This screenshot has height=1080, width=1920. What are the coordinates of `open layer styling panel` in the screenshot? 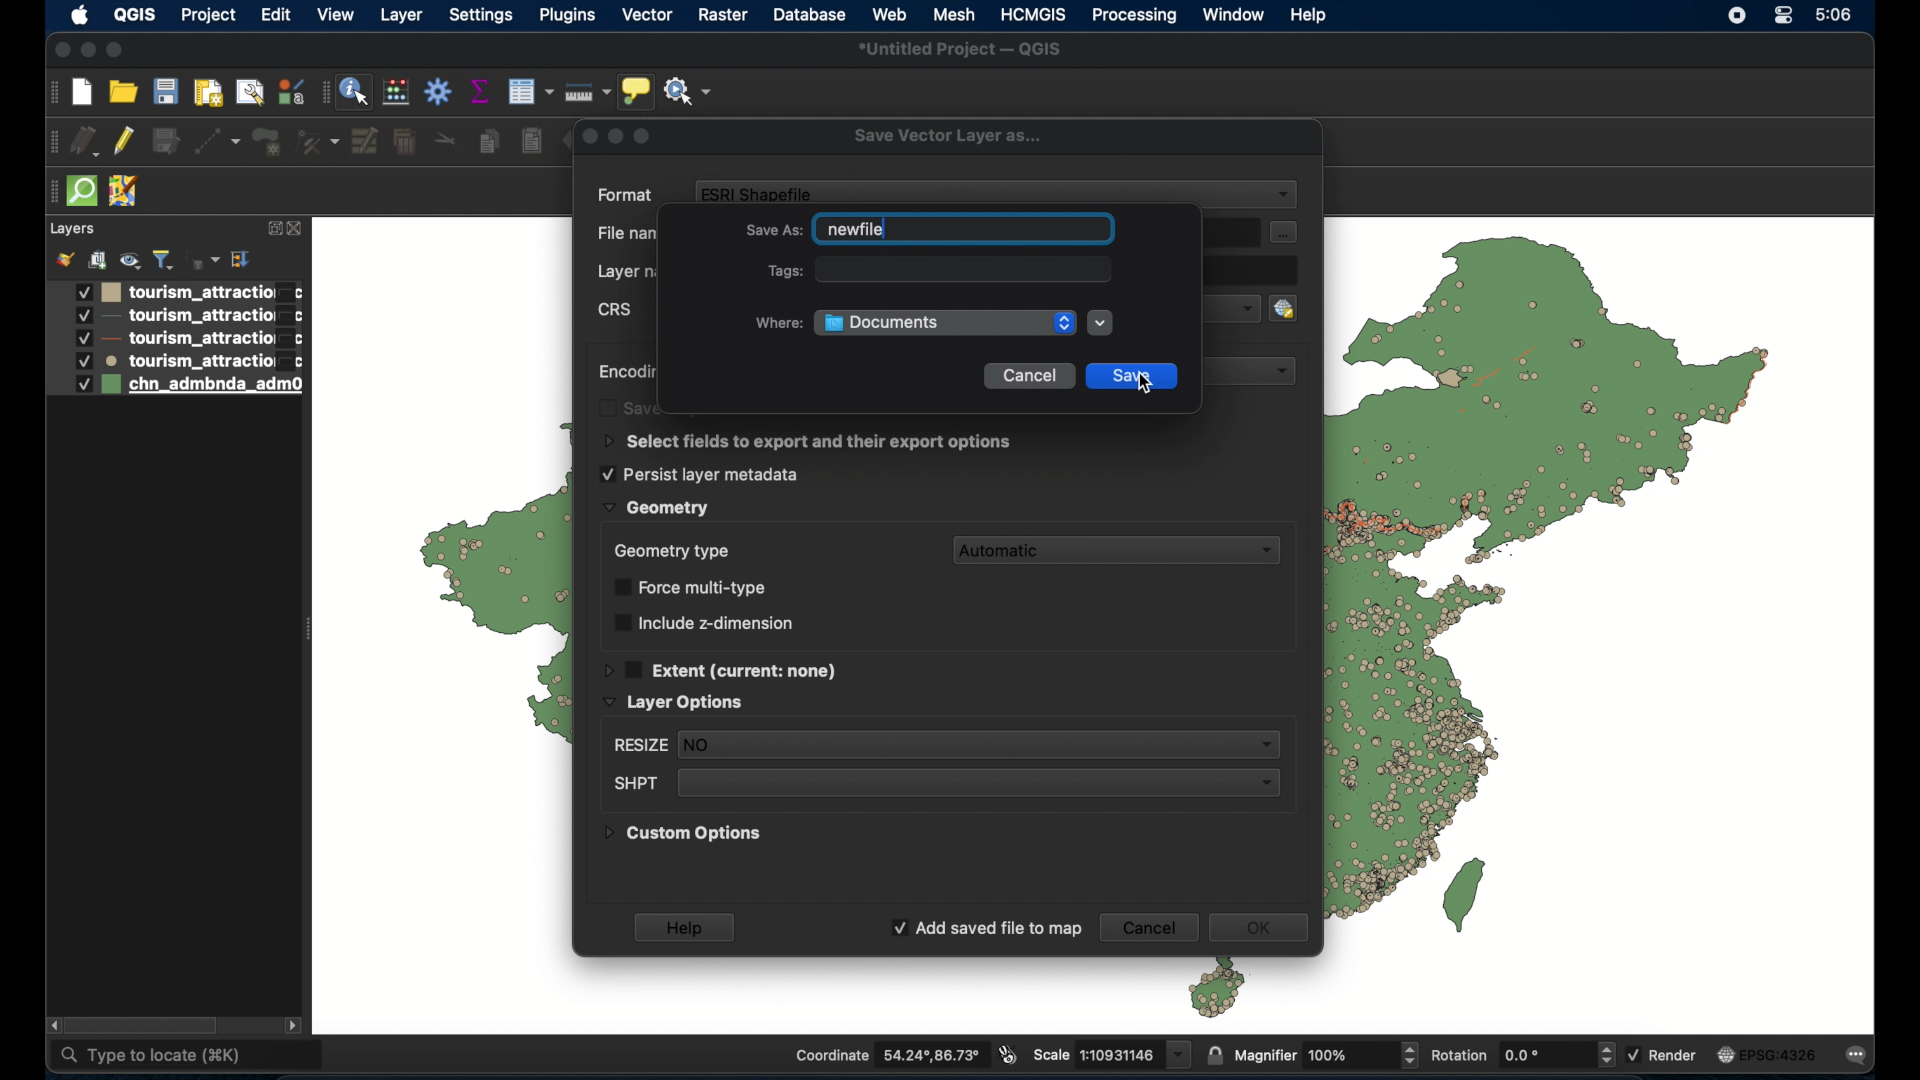 It's located at (65, 258).